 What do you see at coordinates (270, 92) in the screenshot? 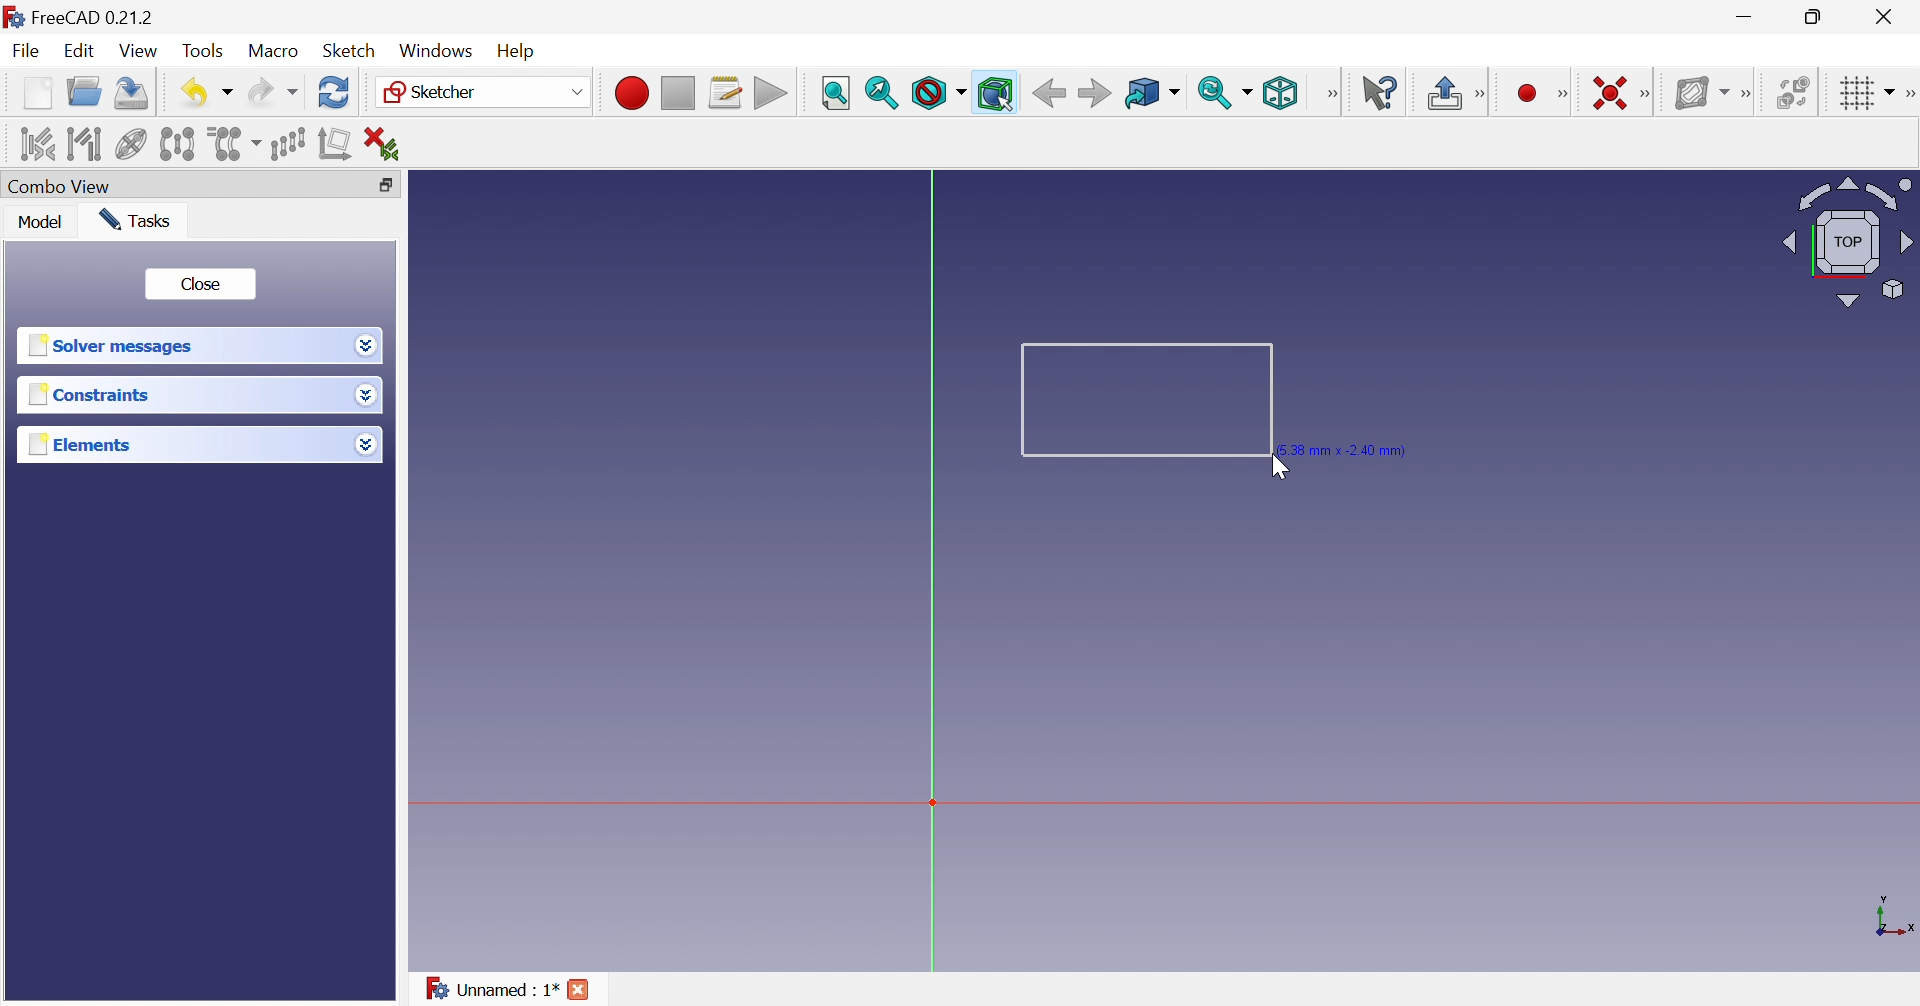
I see `Redo` at bounding box center [270, 92].